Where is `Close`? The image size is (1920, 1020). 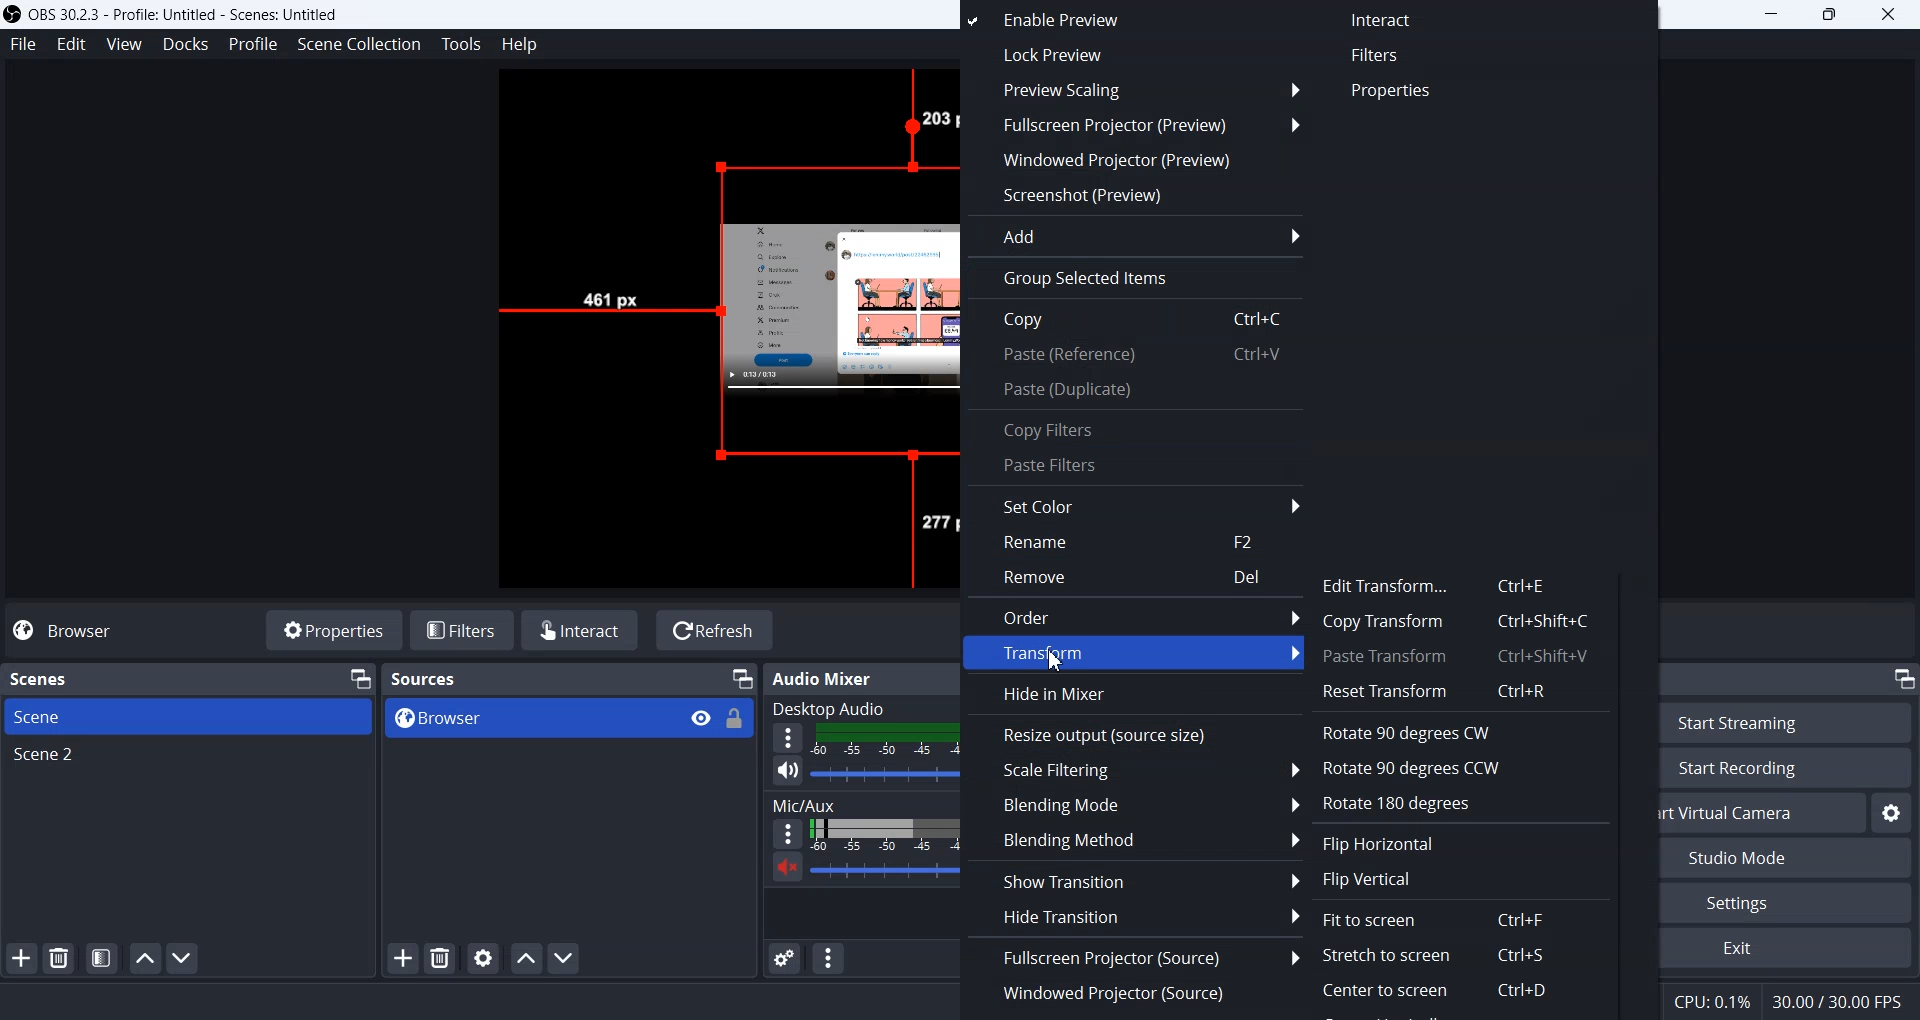
Close is located at coordinates (1890, 16).